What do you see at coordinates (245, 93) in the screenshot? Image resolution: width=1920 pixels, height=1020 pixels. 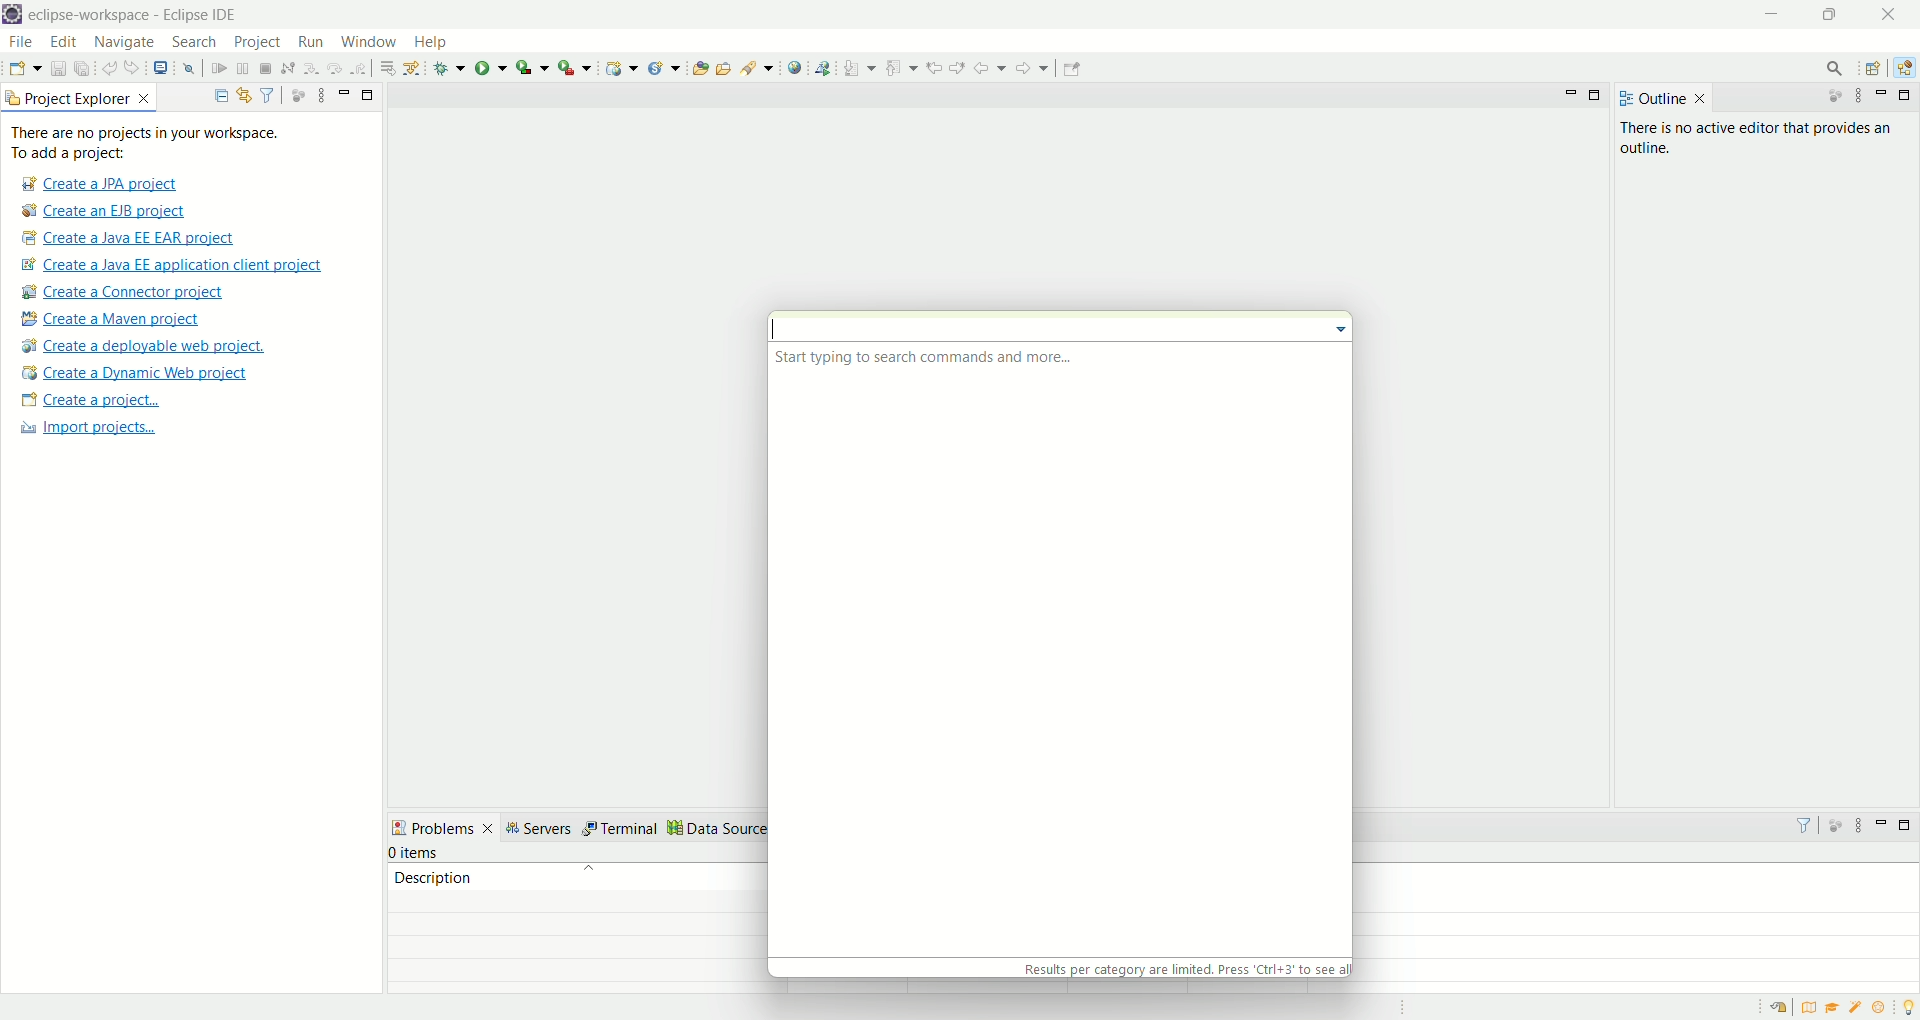 I see `link with editor` at bounding box center [245, 93].